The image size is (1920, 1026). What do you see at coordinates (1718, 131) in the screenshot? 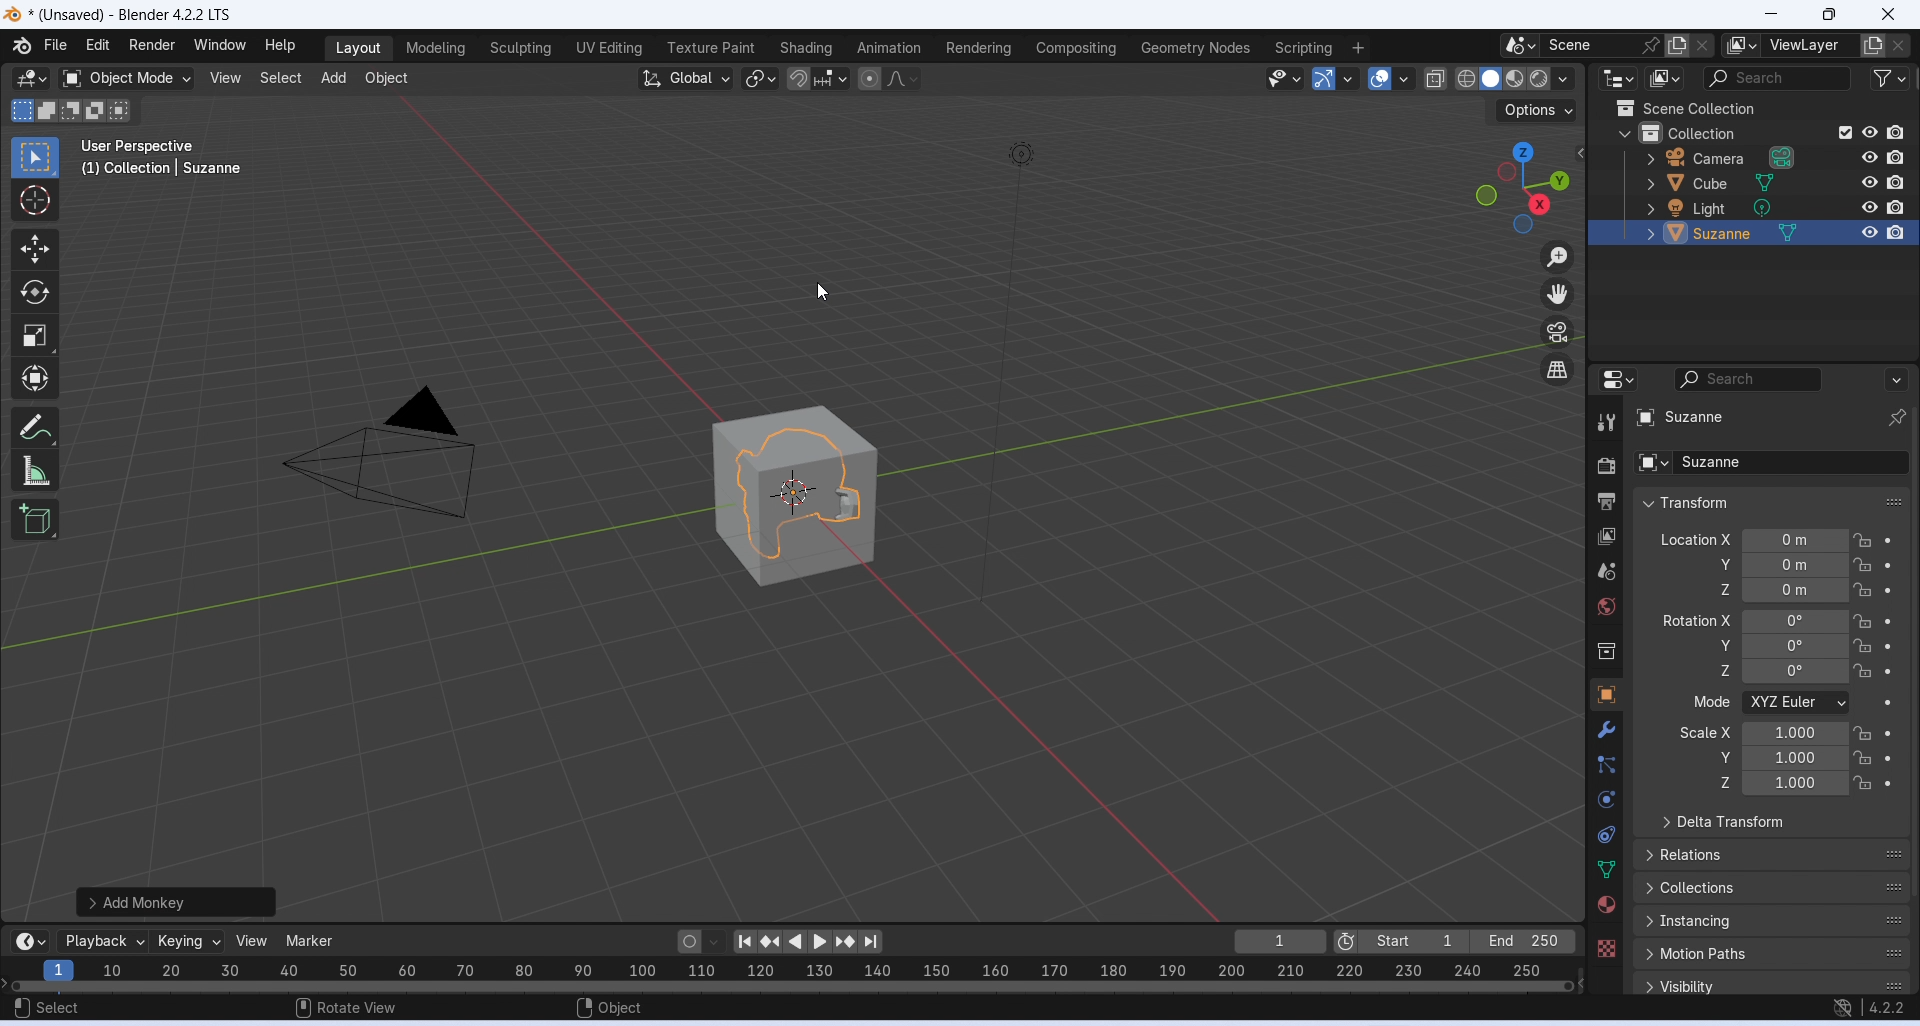
I see `collection` at bounding box center [1718, 131].